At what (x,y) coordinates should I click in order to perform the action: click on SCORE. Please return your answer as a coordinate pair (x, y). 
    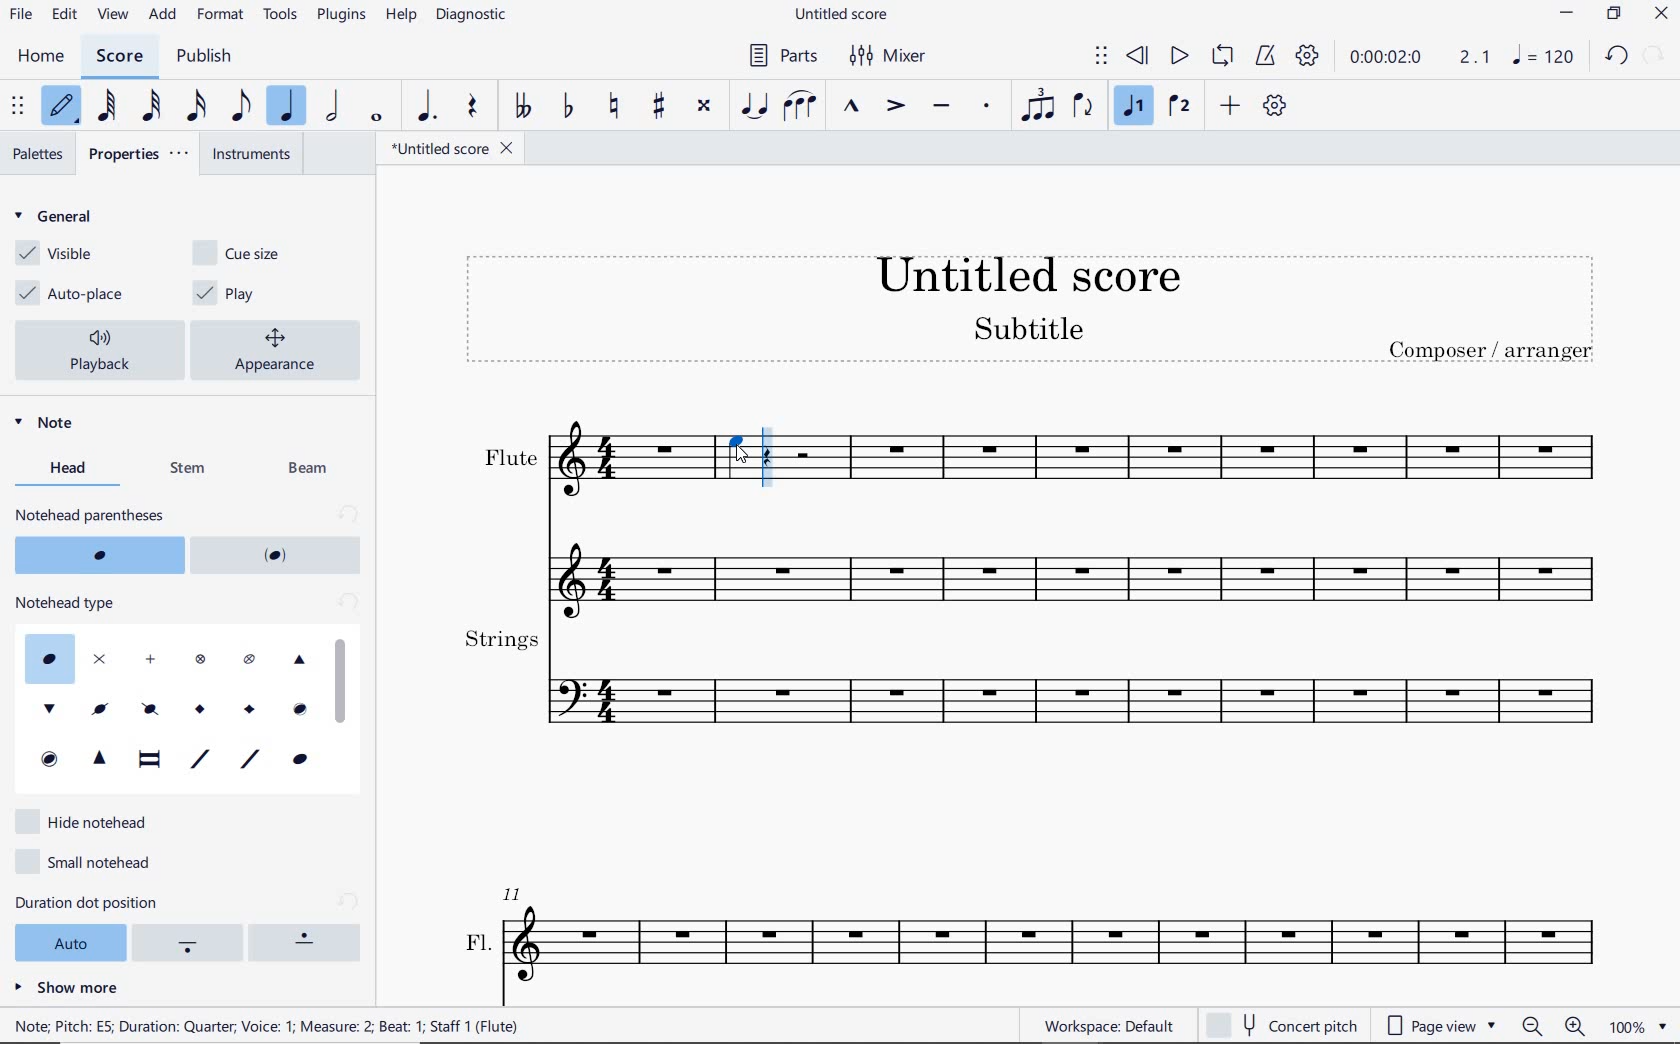
    Looking at the image, I should click on (121, 55).